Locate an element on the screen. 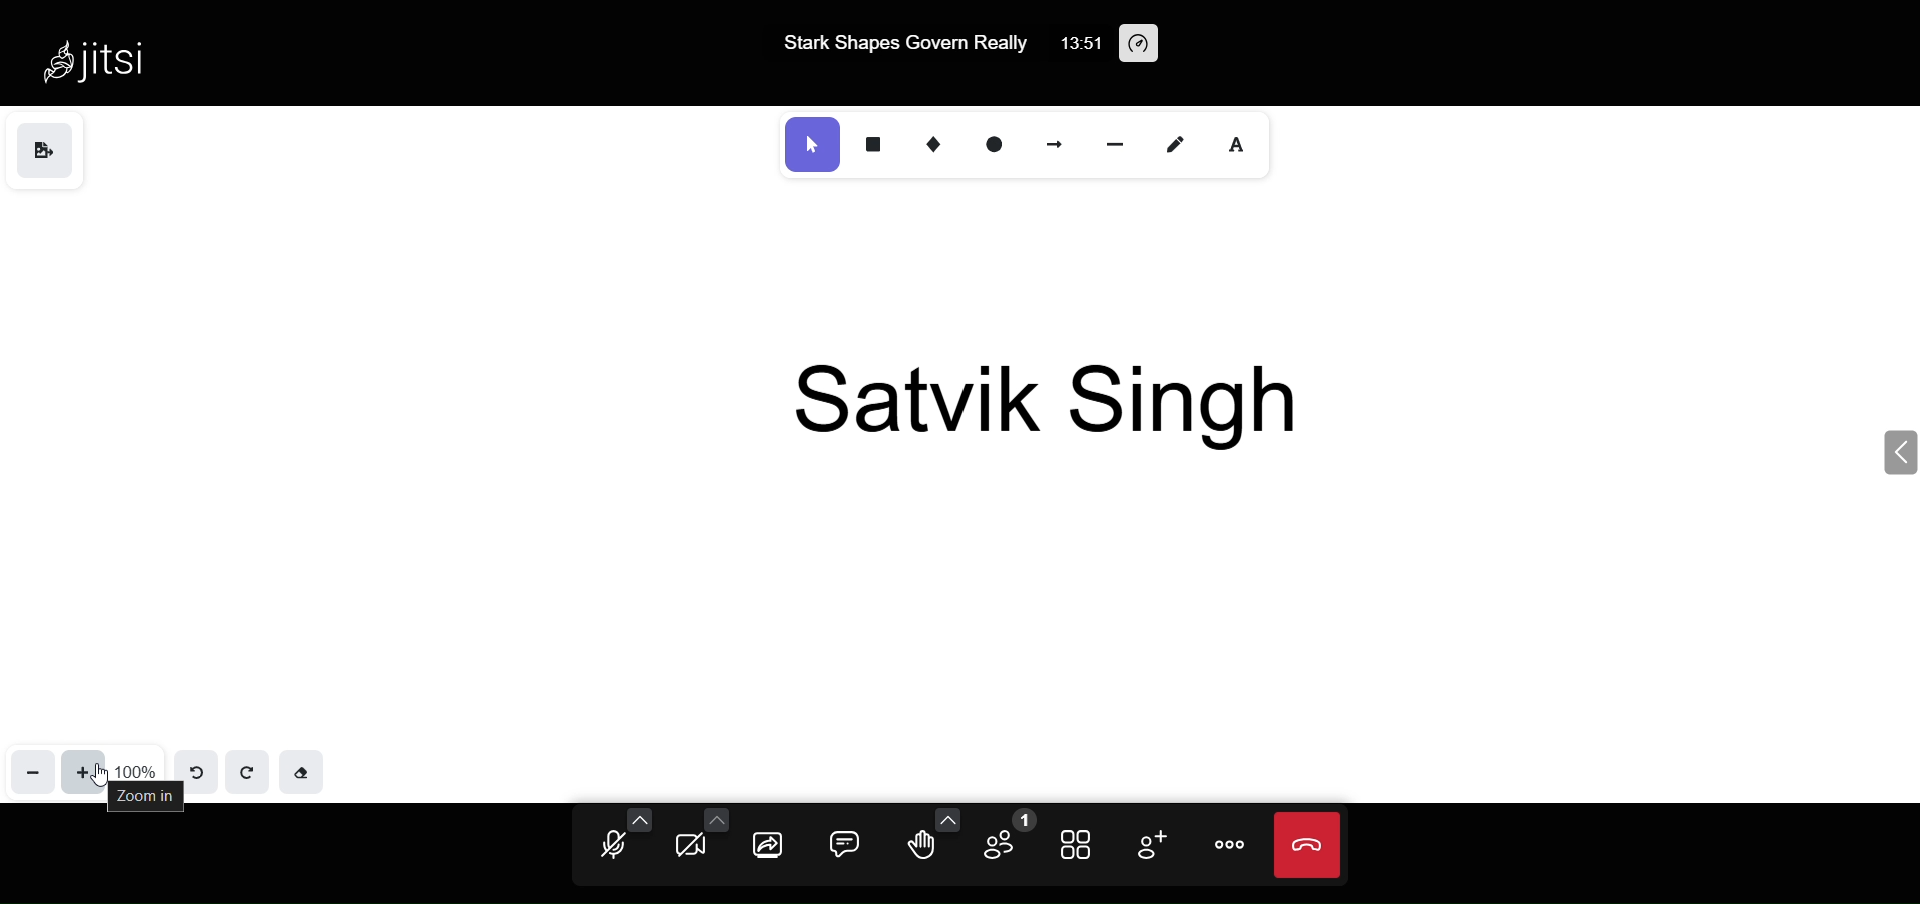  Stark Shapes Govern Really is located at coordinates (901, 46).